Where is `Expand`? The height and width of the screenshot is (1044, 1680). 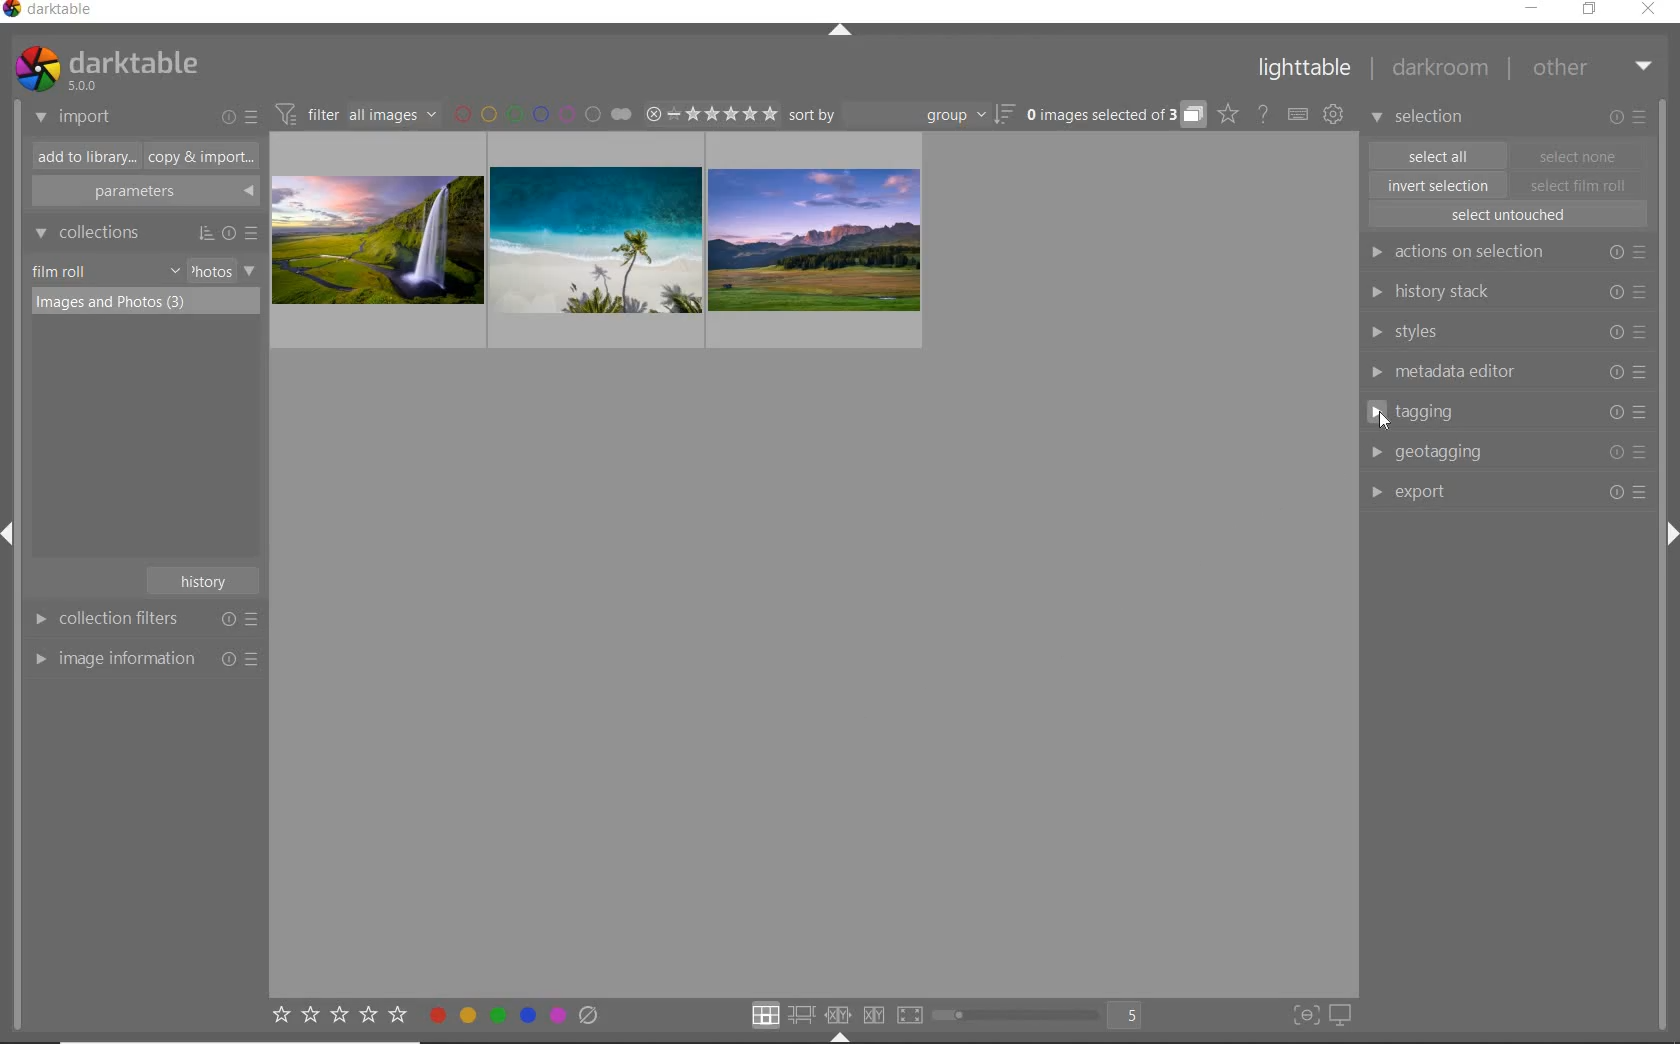
Expand is located at coordinates (13, 533).